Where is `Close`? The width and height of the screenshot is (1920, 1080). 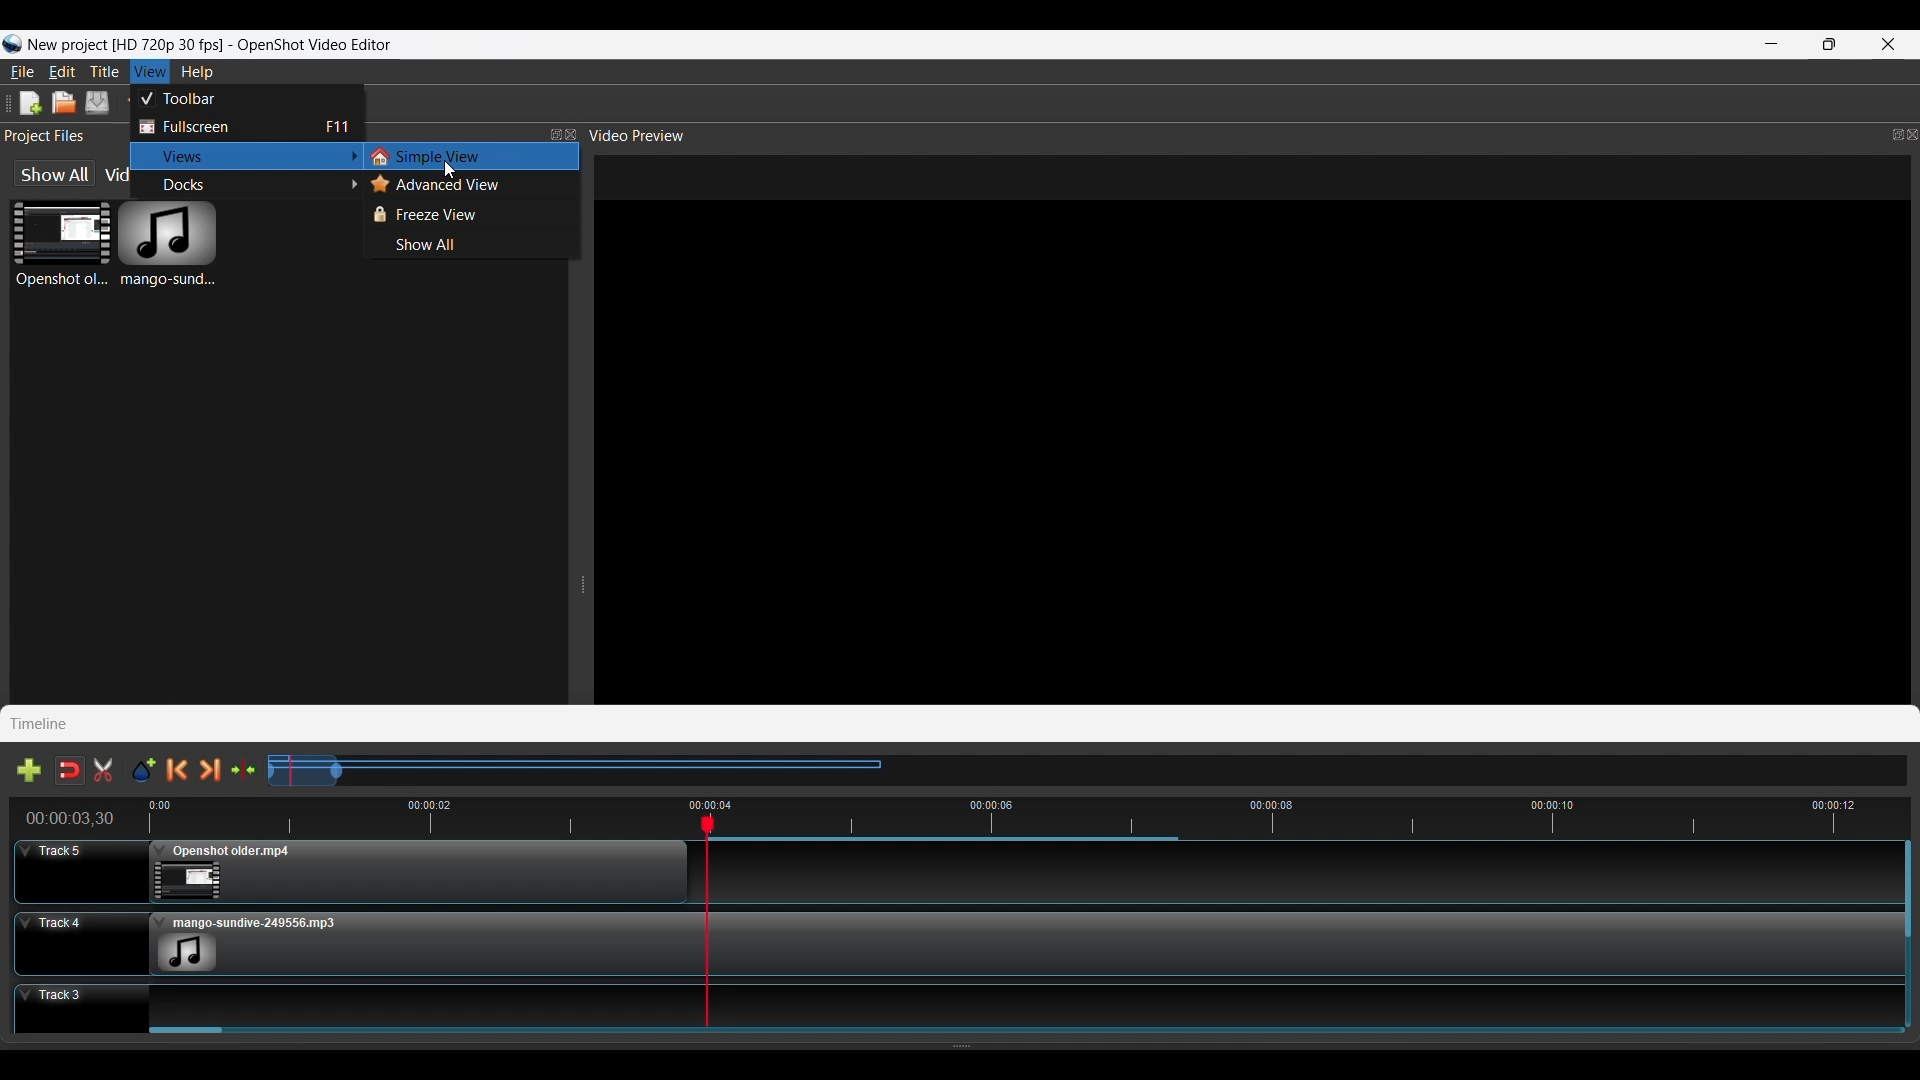 Close is located at coordinates (1908, 137).